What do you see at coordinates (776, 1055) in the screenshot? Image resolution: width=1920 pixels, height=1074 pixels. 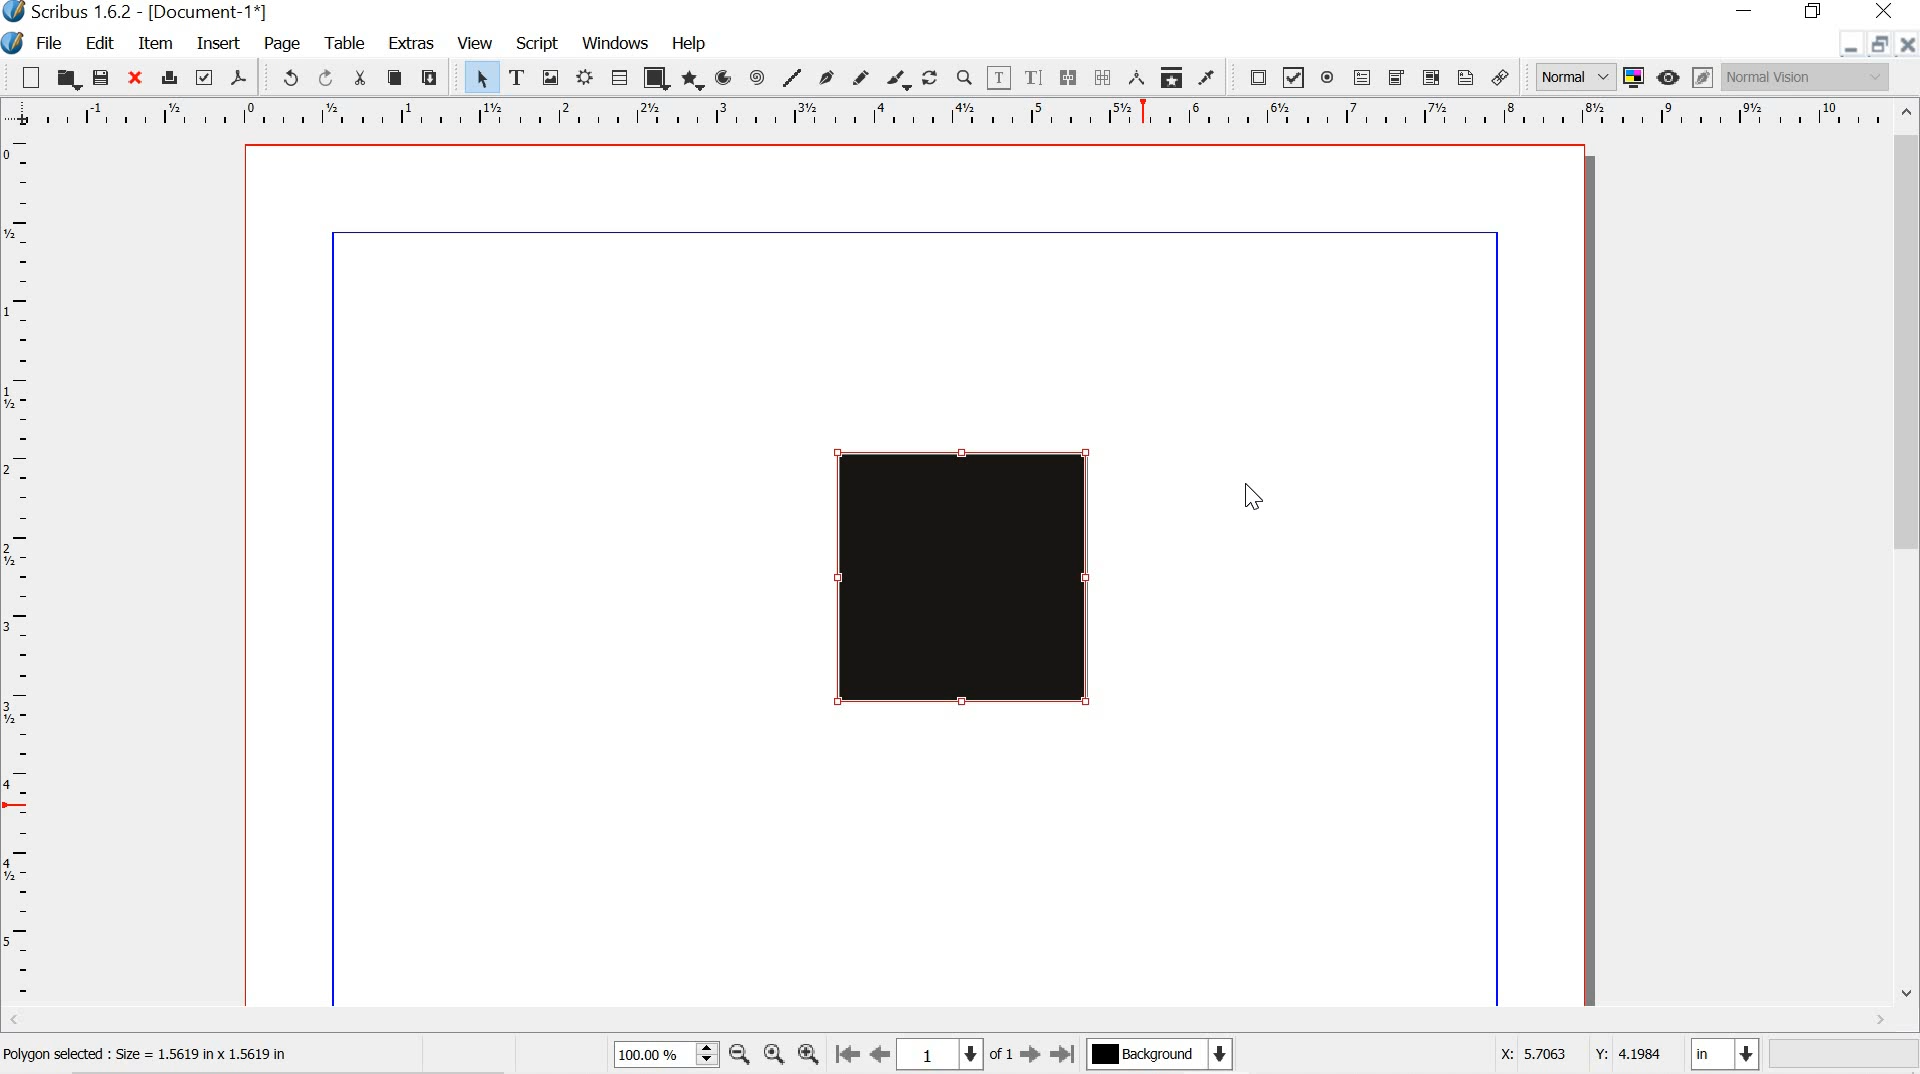 I see `zoom to` at bounding box center [776, 1055].